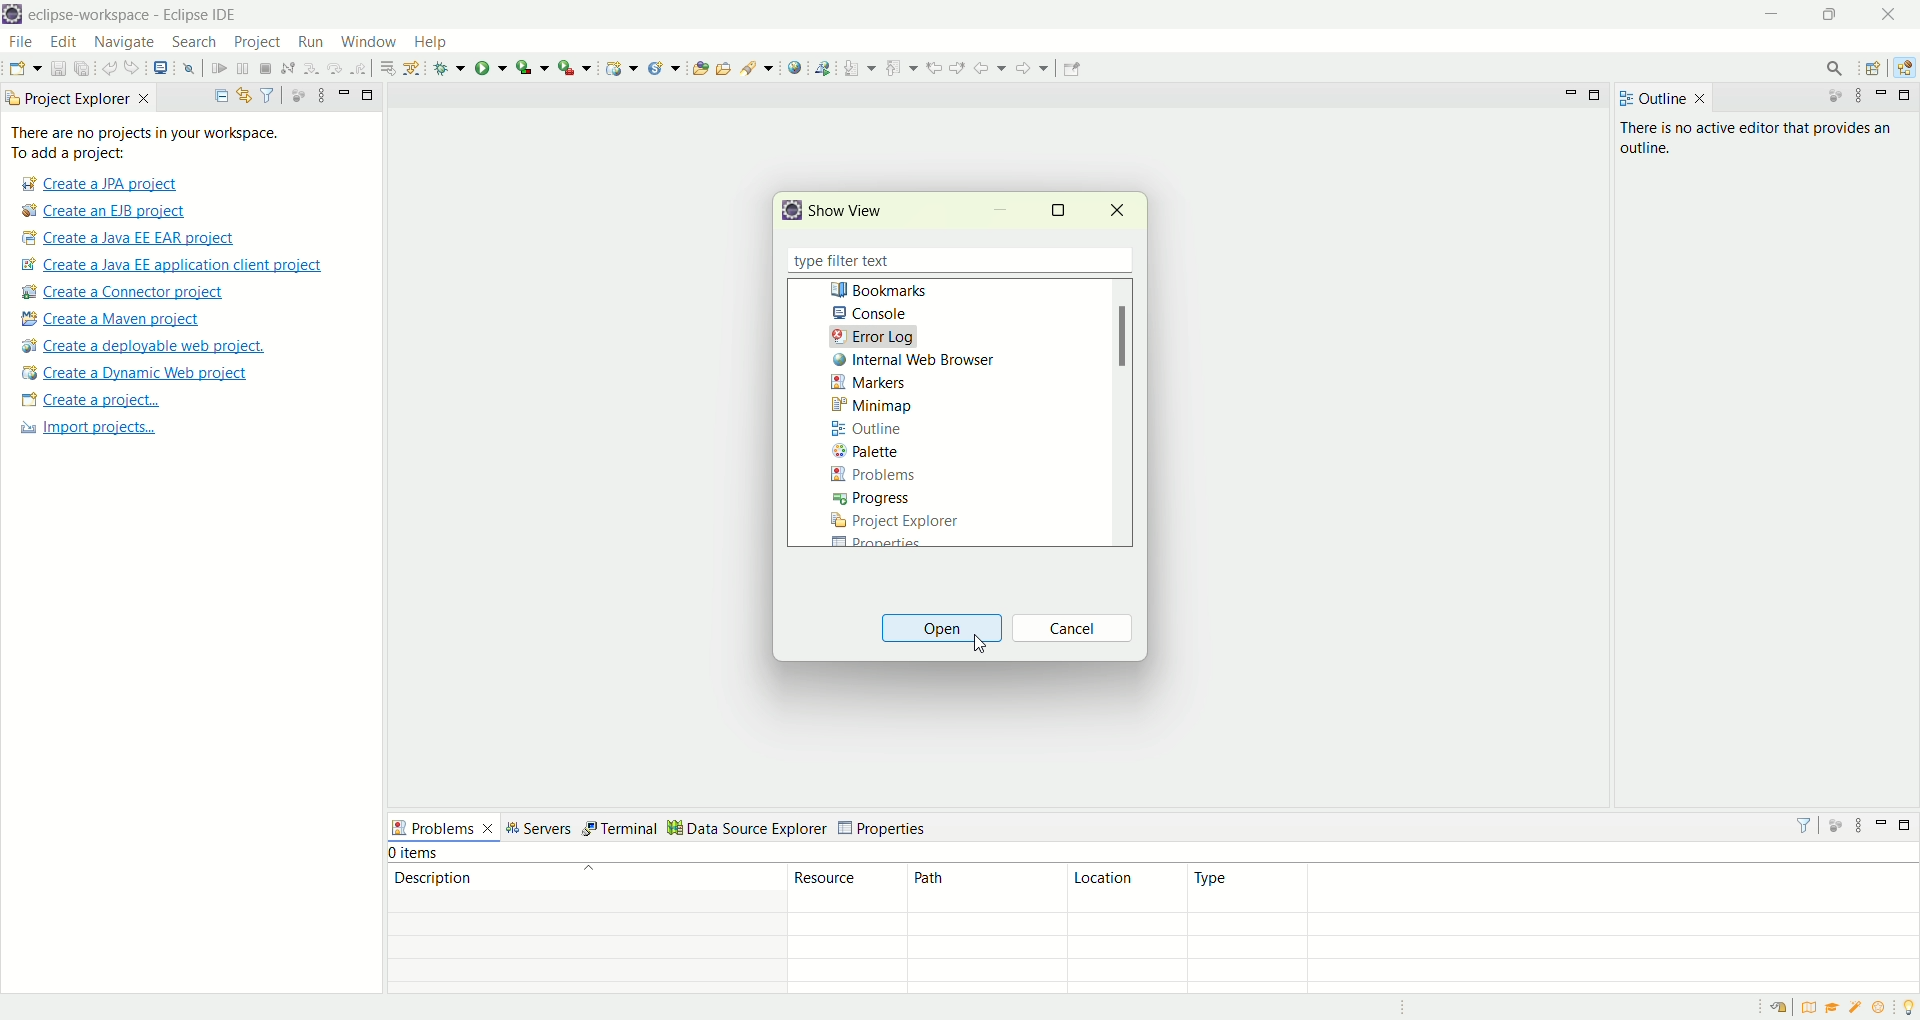 The height and width of the screenshot is (1020, 1920). Describe the element at coordinates (897, 522) in the screenshot. I see `project explorer` at that location.